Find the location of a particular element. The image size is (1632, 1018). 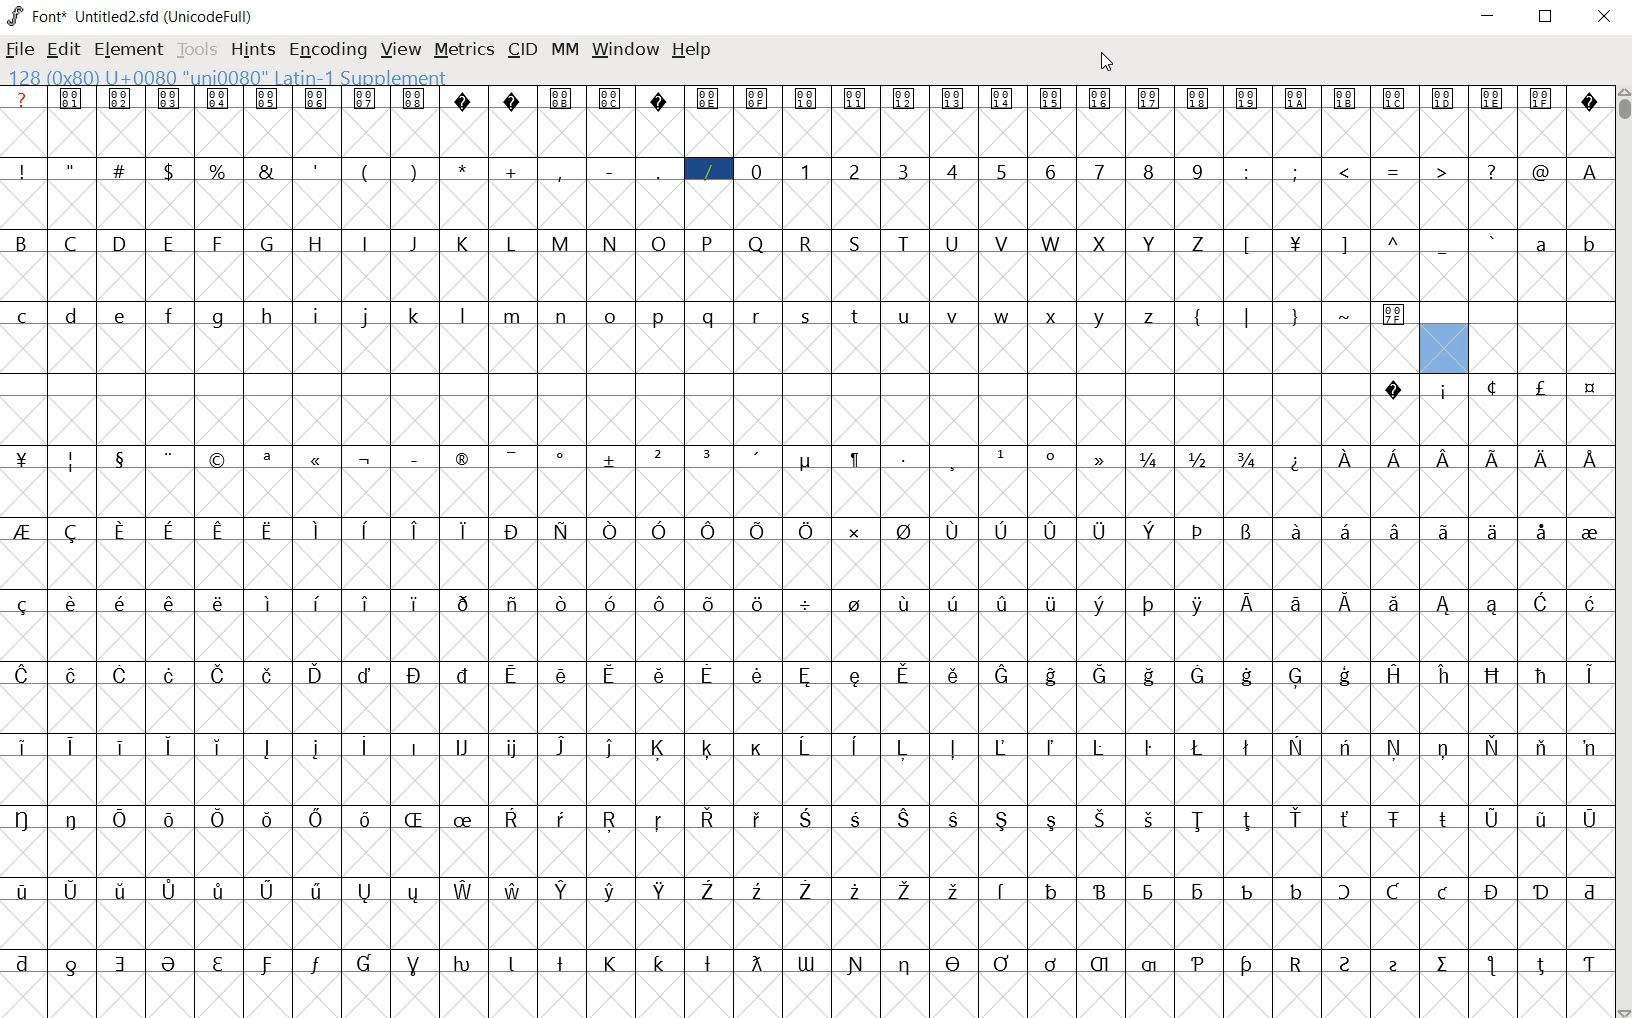

glyph is located at coordinates (707, 605).